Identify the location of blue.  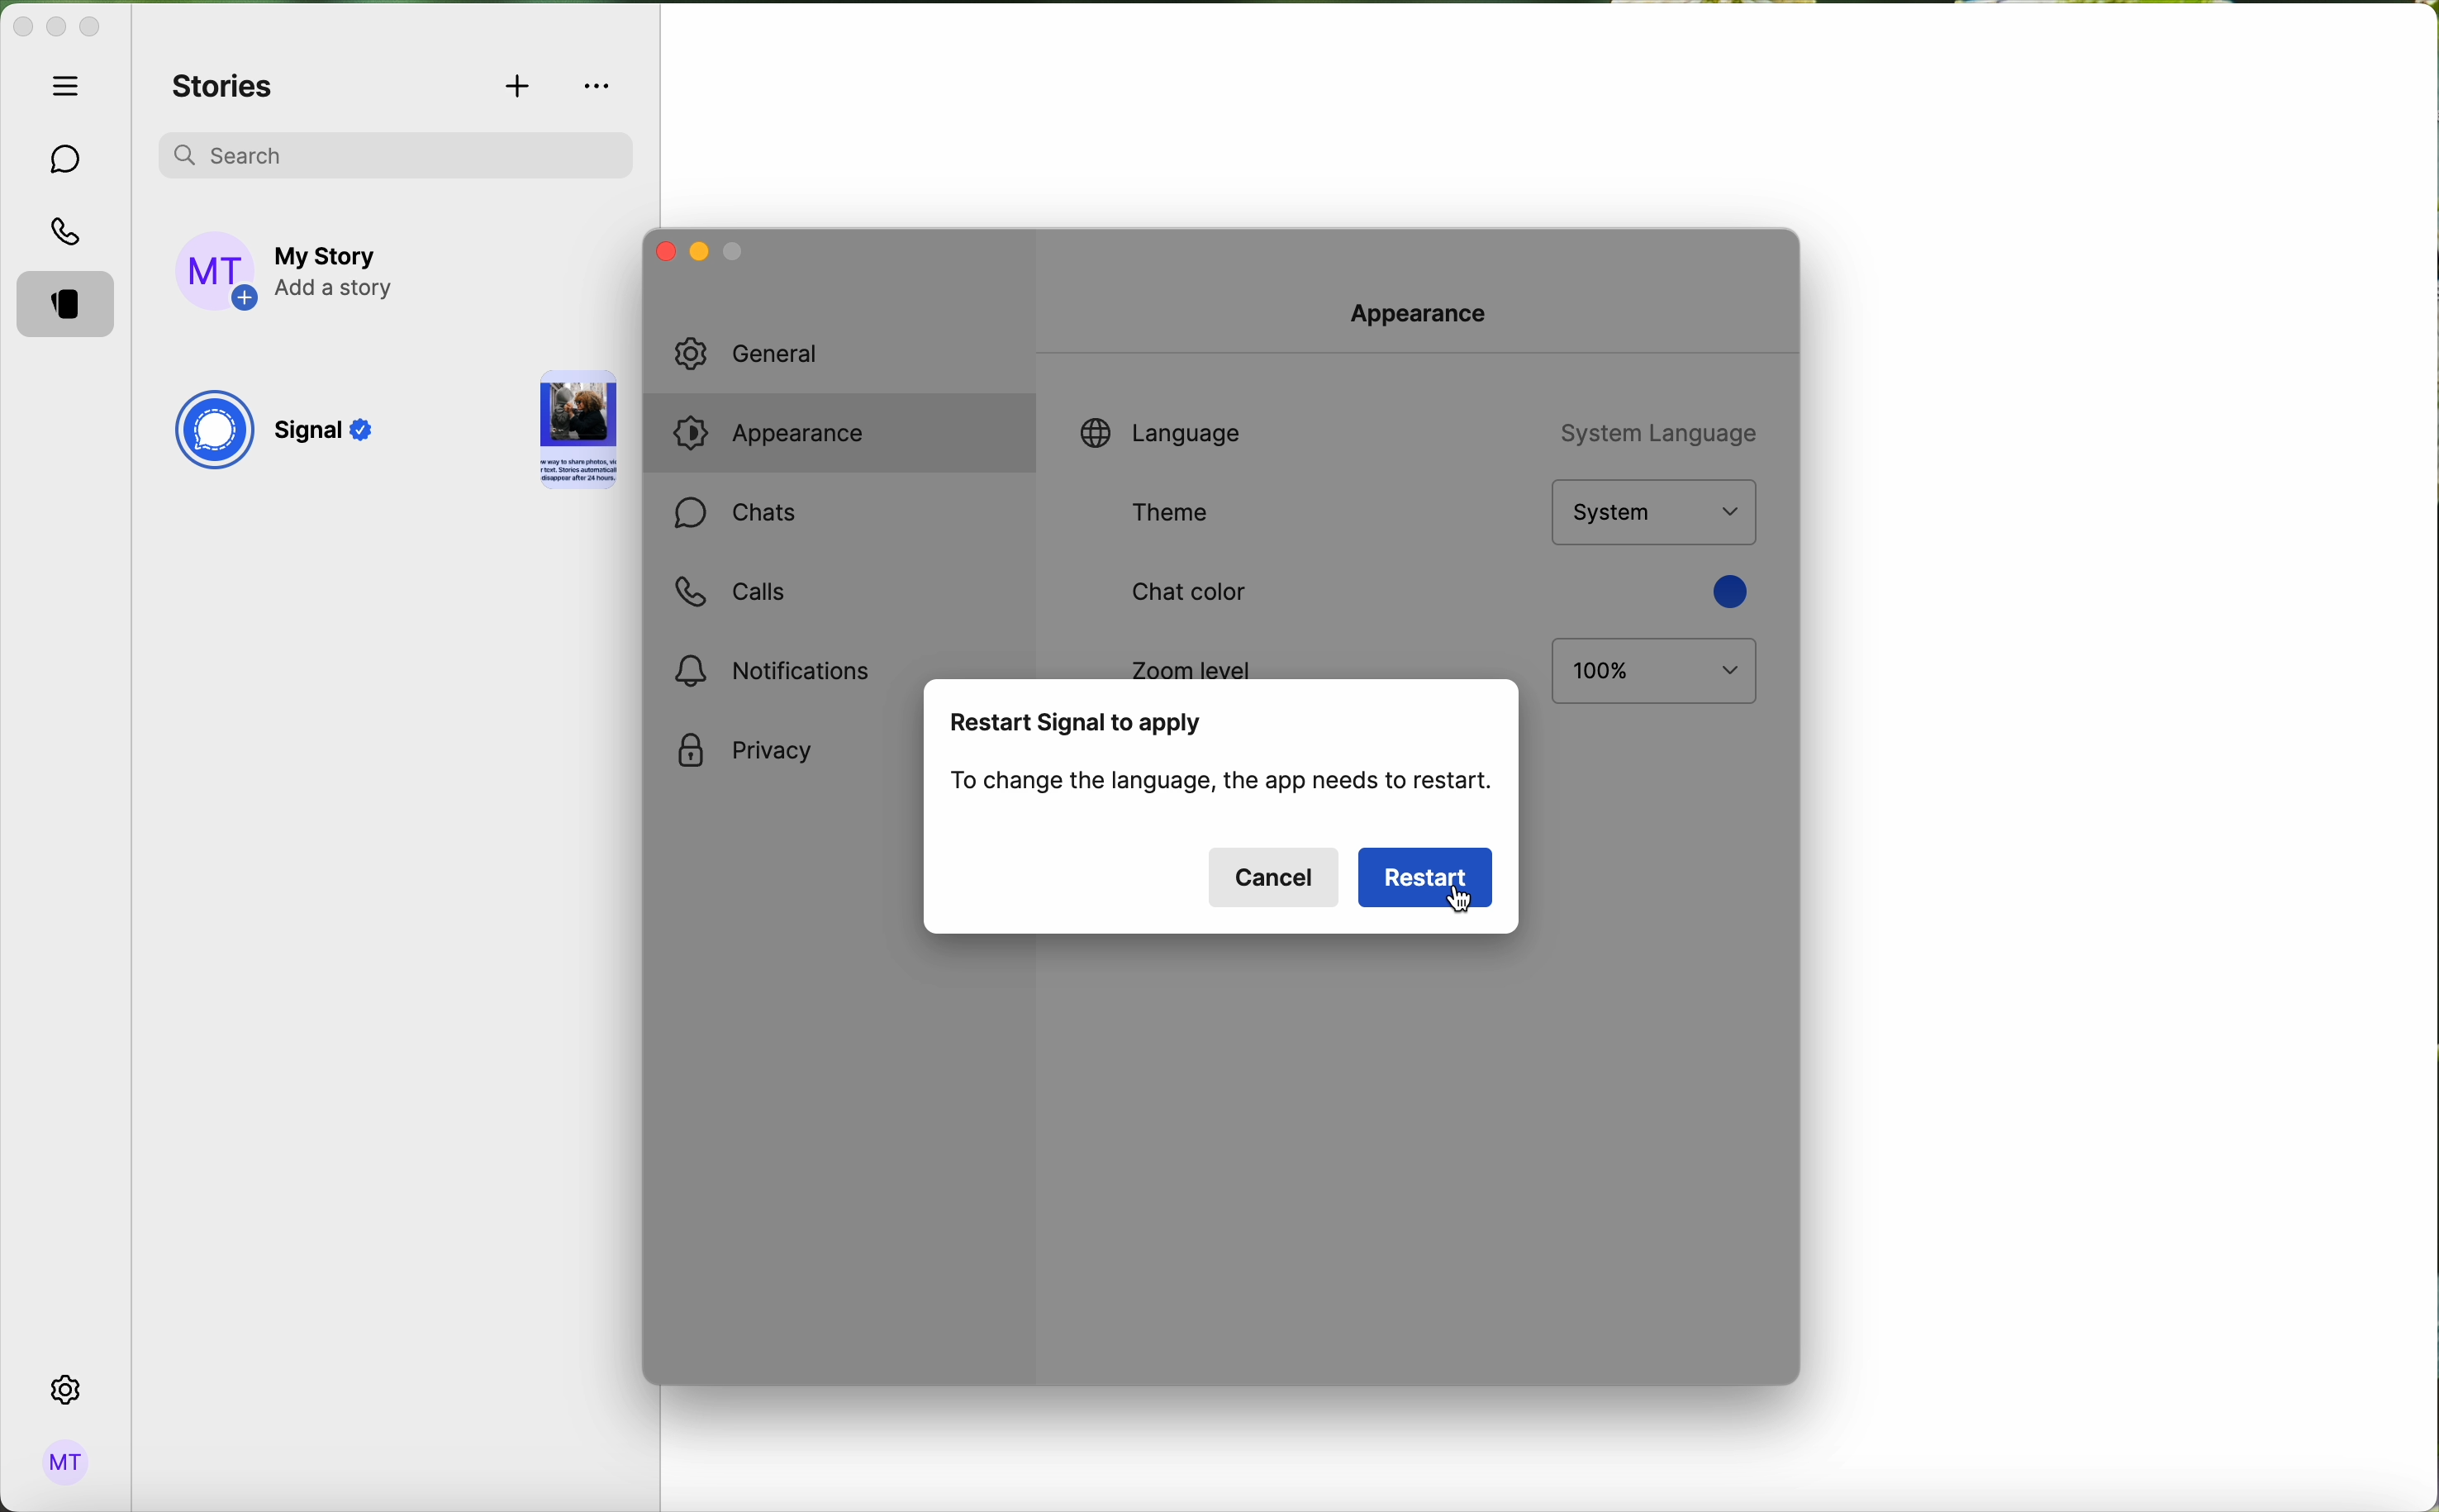
(1727, 591).